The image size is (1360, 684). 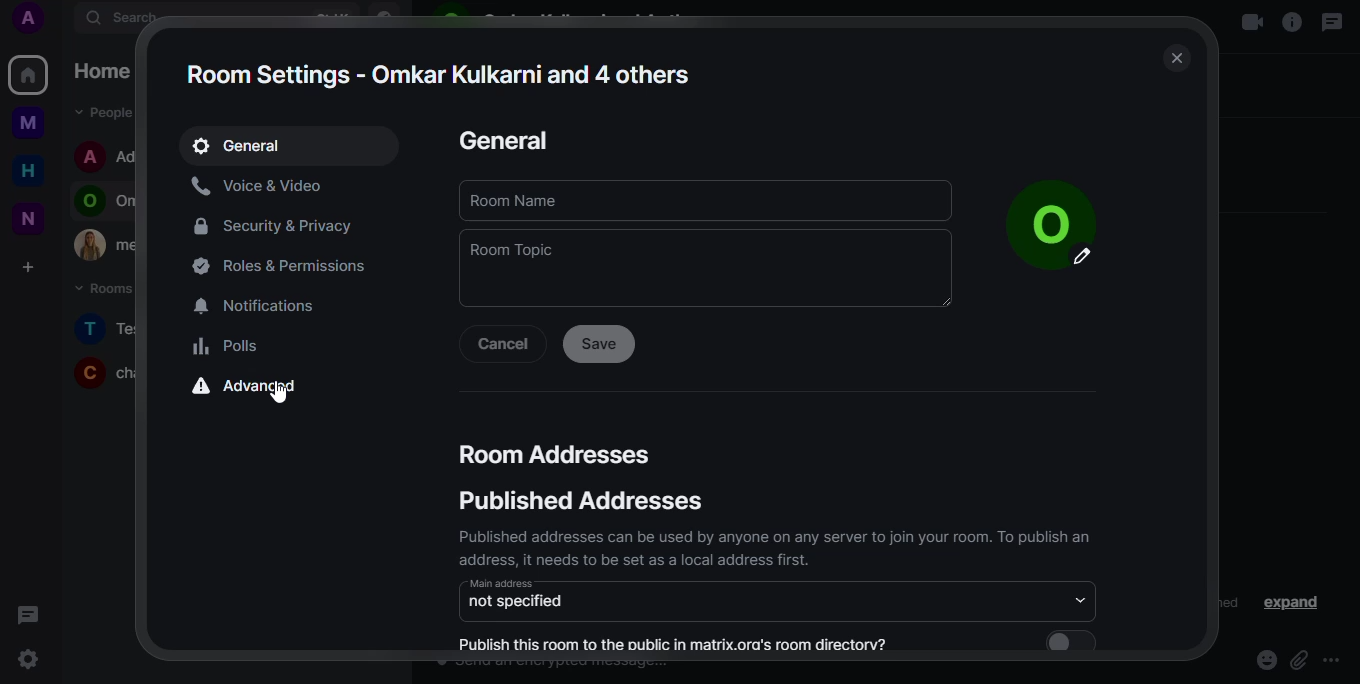 I want to click on room settings, so click(x=438, y=73).